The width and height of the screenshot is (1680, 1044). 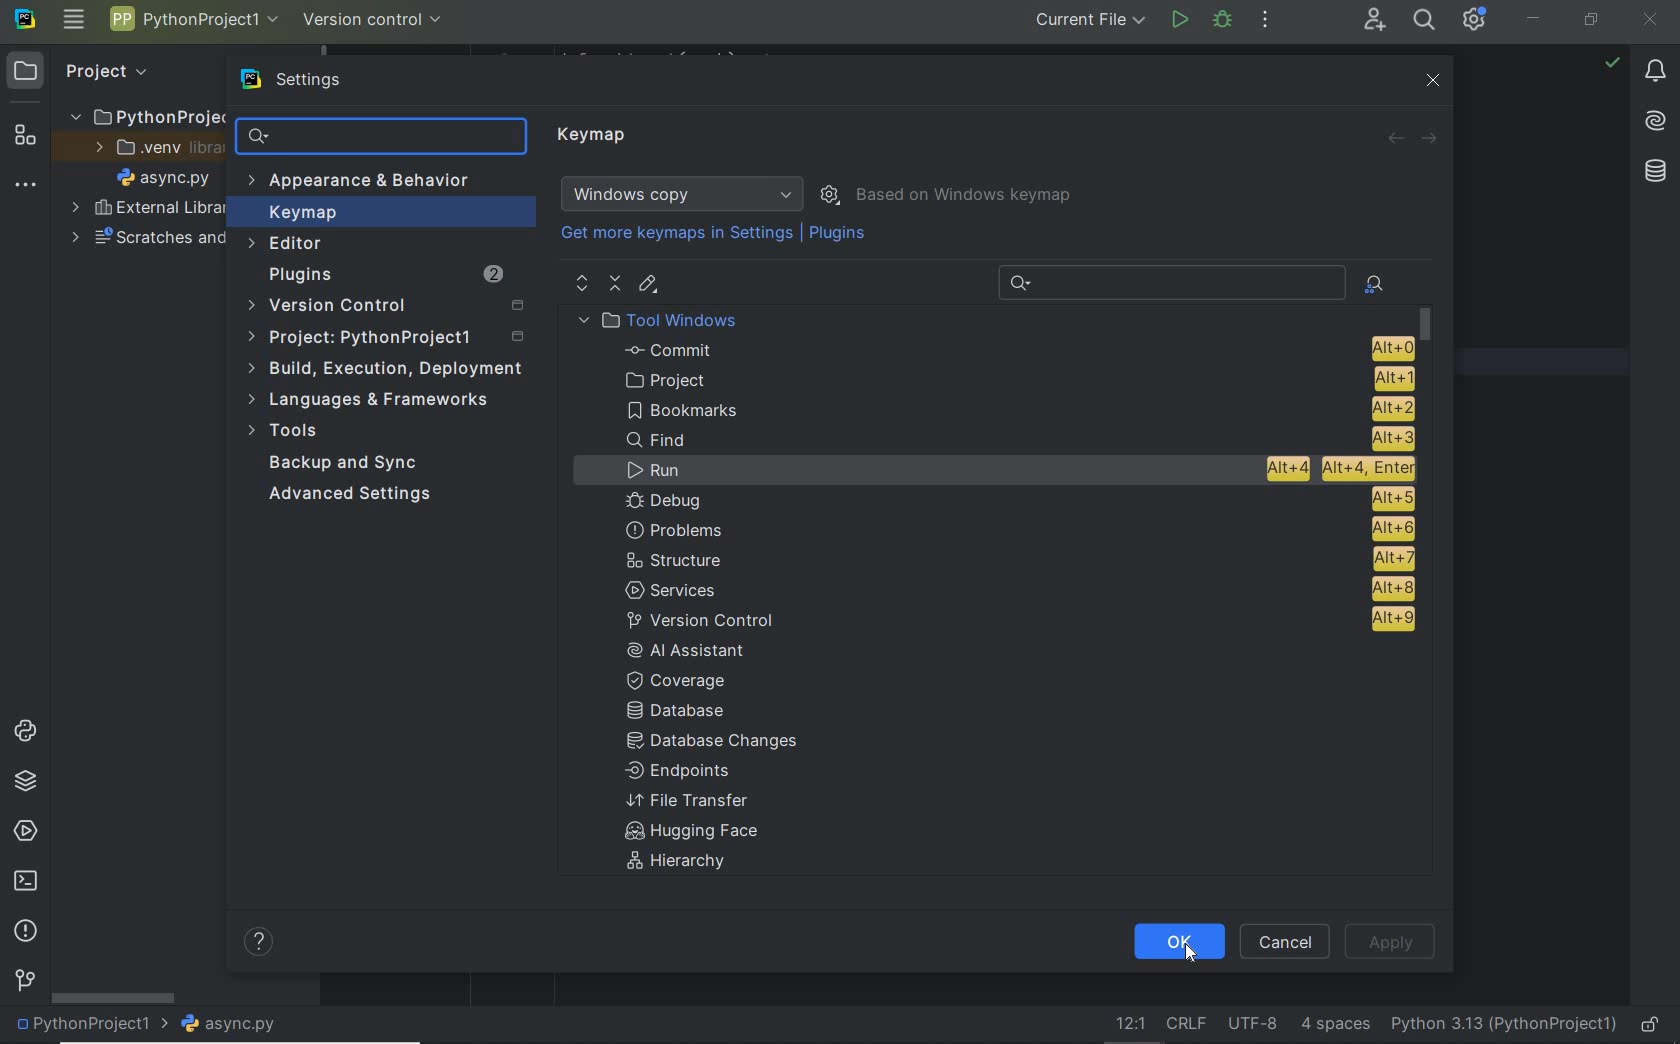 What do you see at coordinates (381, 136) in the screenshot?
I see `search settings` at bounding box center [381, 136].